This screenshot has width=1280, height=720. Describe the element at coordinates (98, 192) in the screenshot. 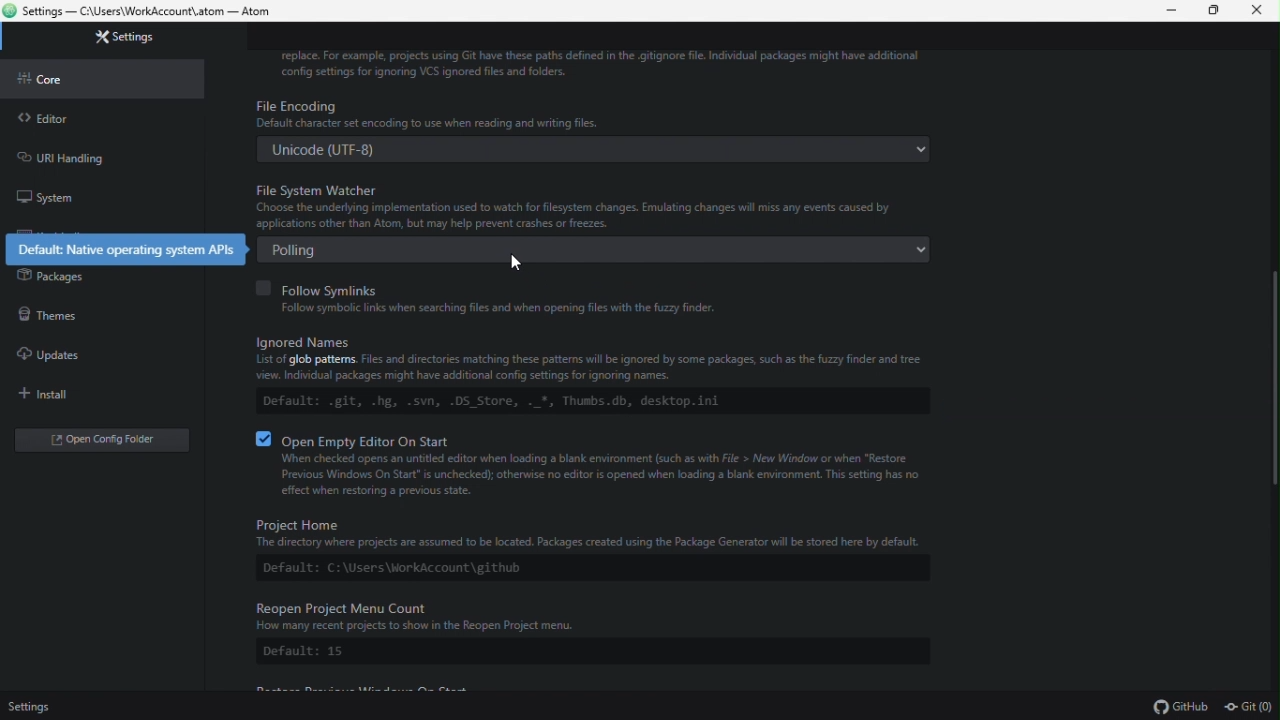

I see `System` at that location.